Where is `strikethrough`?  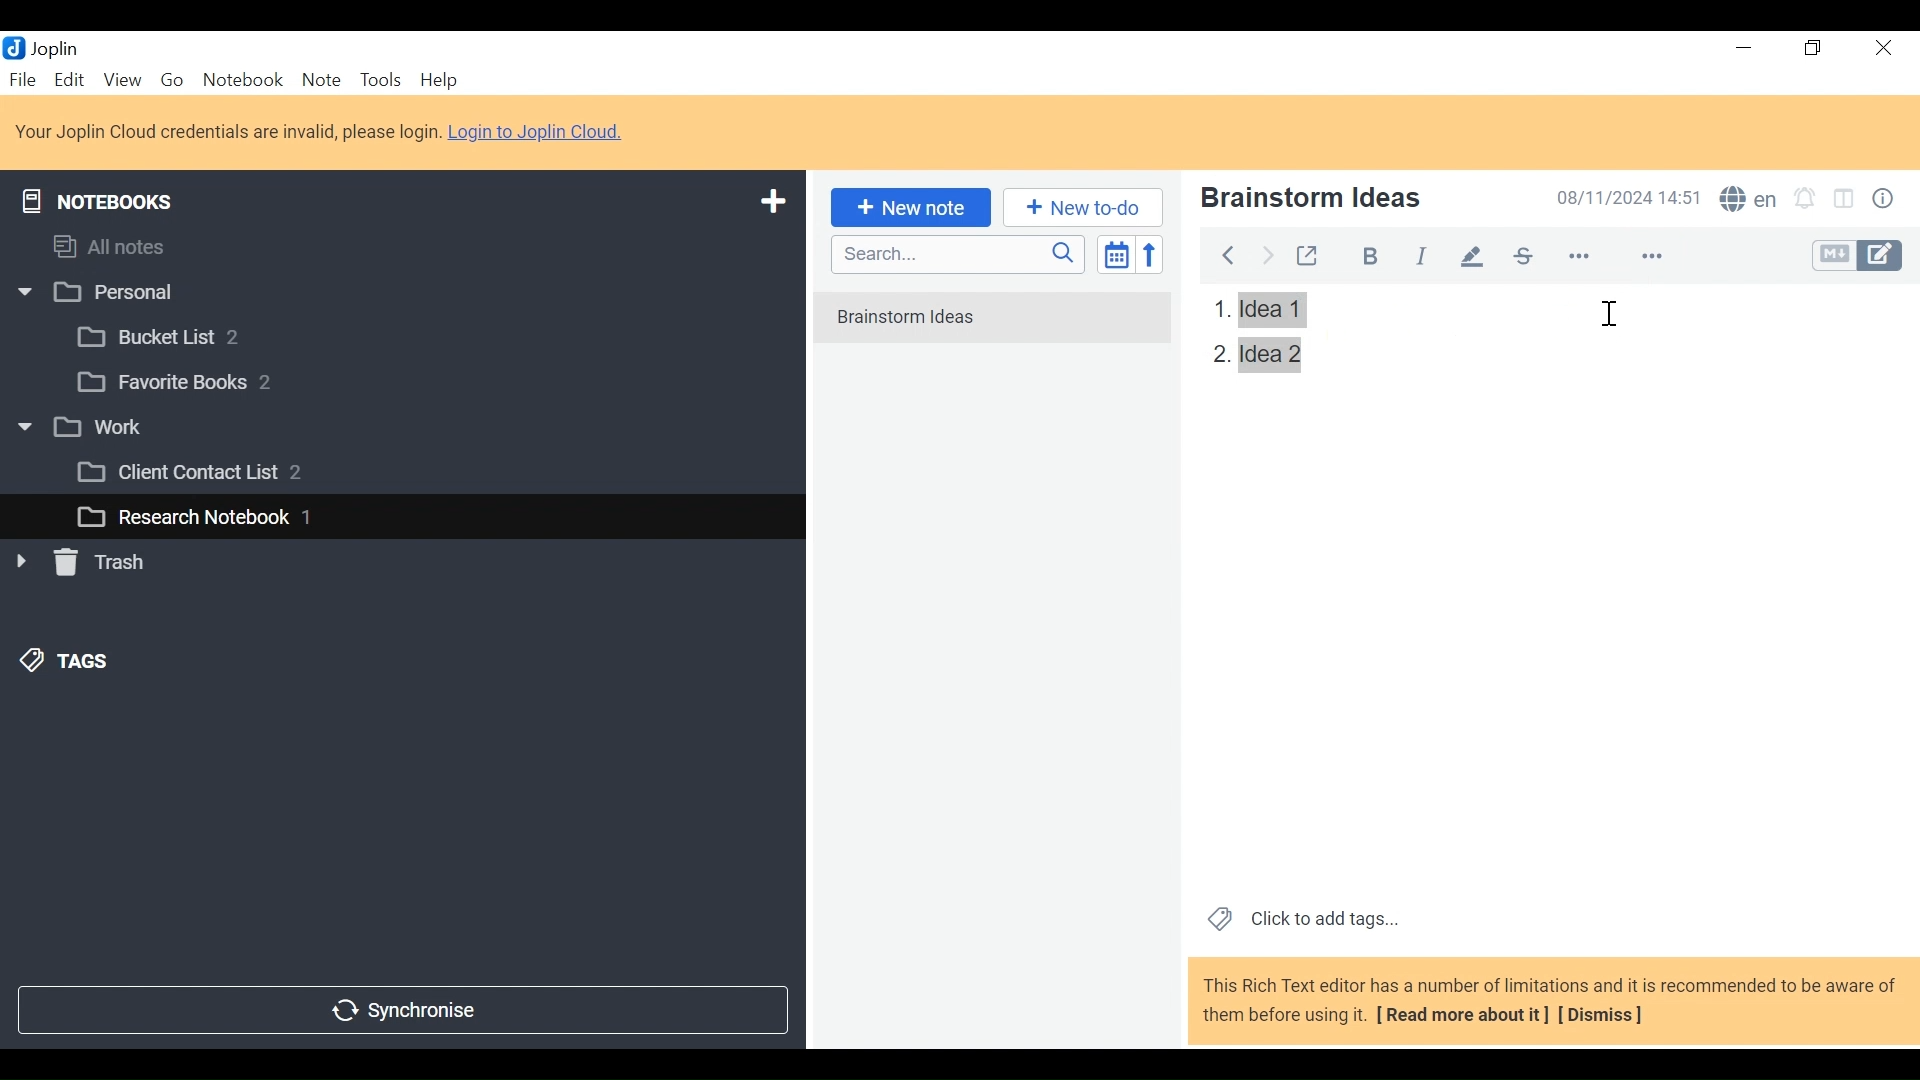
strikethrough is located at coordinates (1527, 255).